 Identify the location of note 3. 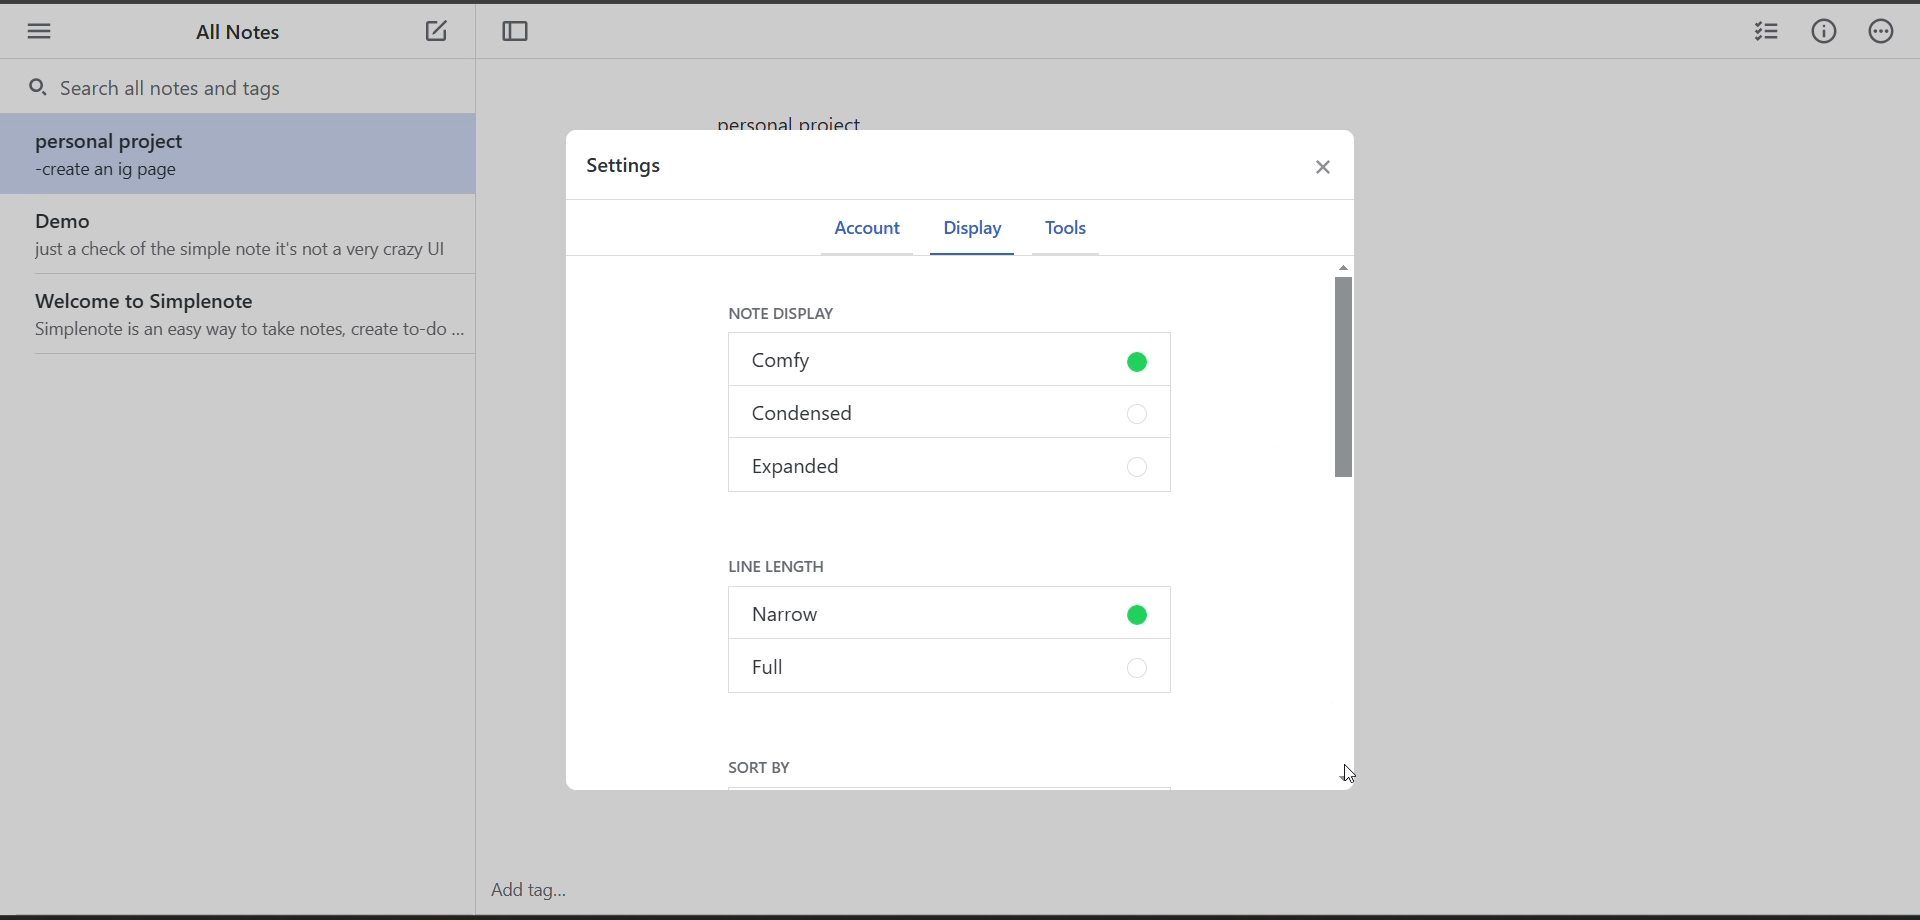
(245, 312).